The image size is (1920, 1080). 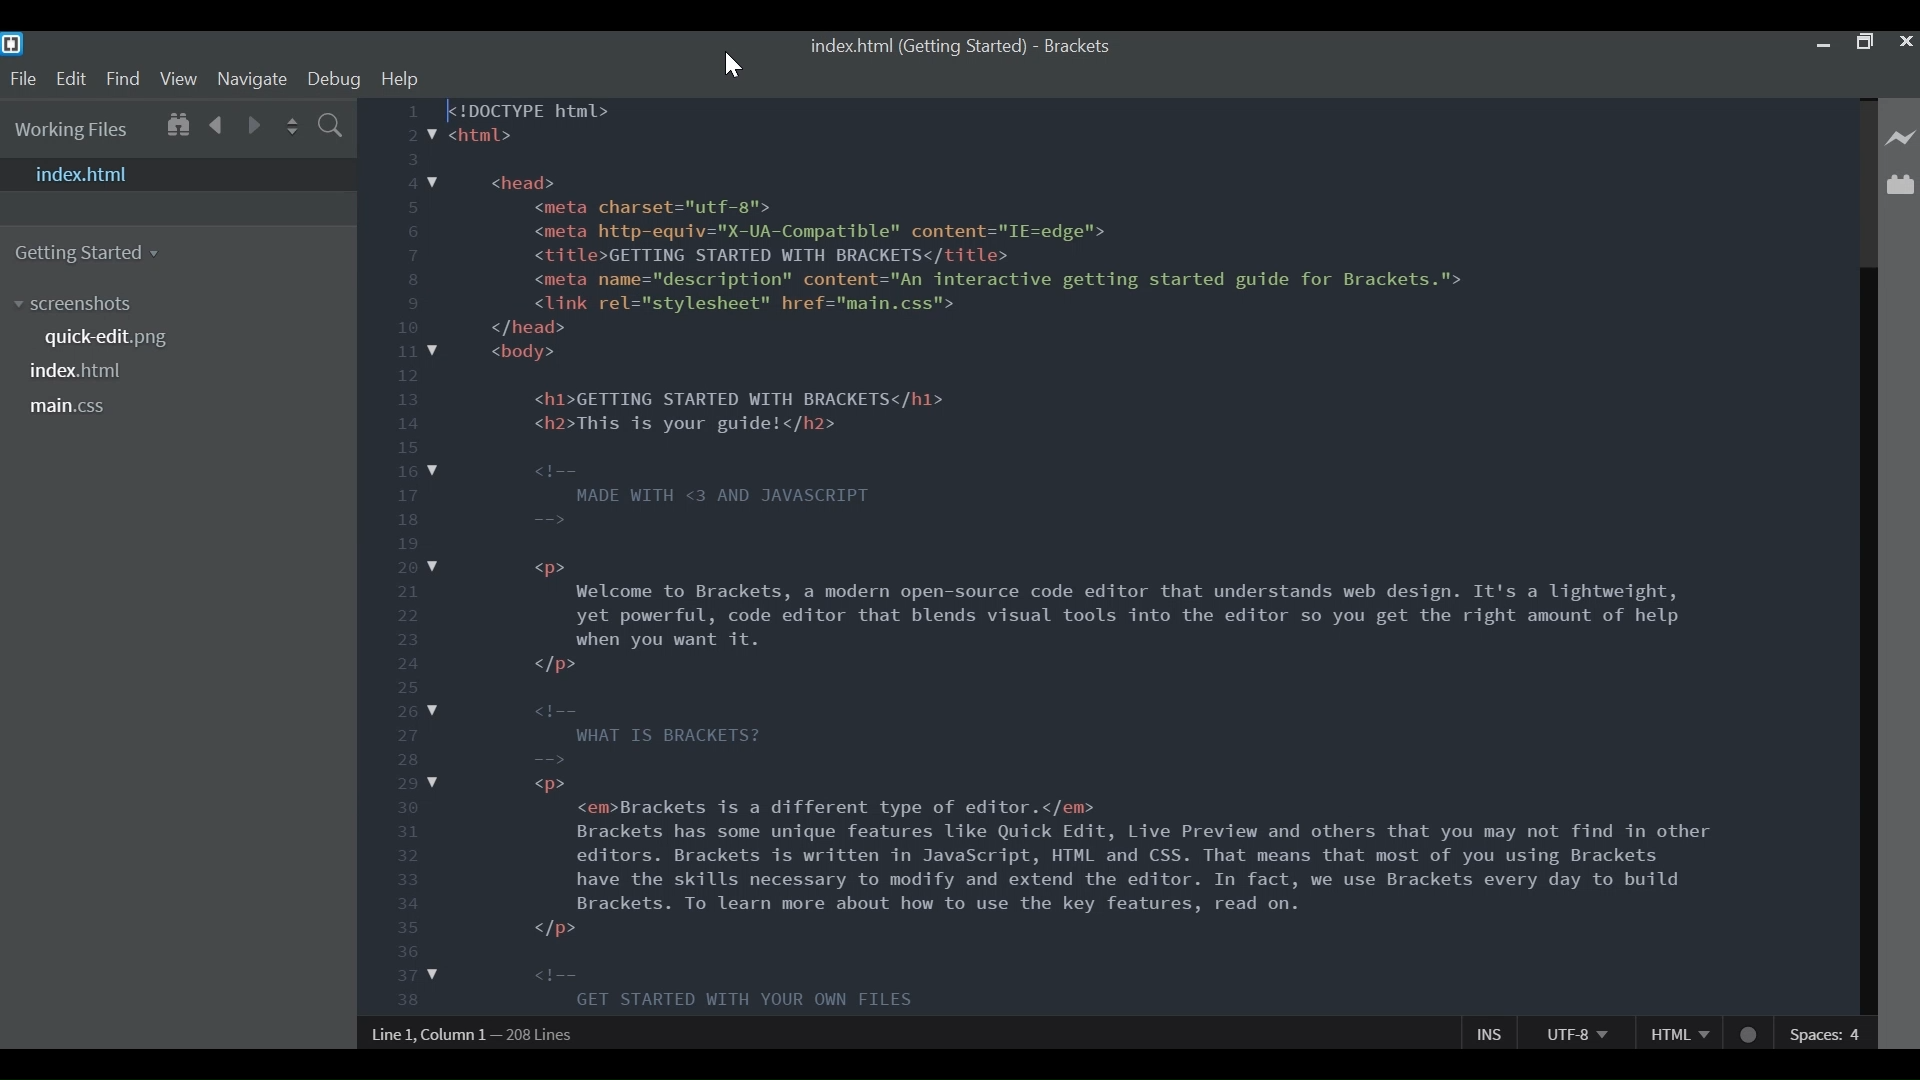 What do you see at coordinates (1828, 1032) in the screenshot?
I see `Space: 4` at bounding box center [1828, 1032].